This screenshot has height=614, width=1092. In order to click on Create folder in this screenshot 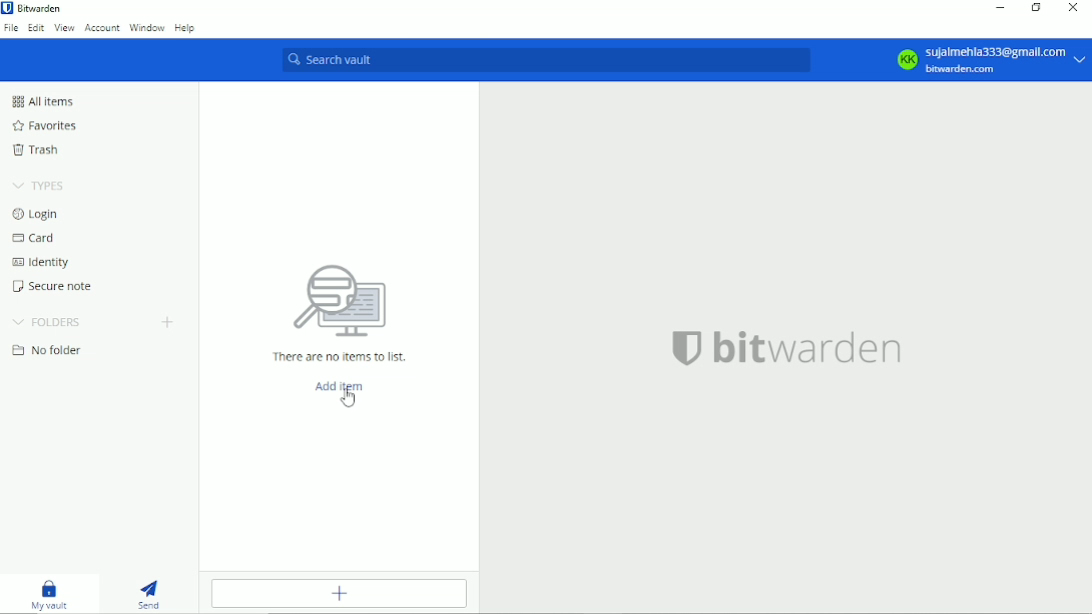, I will do `click(171, 323)`.